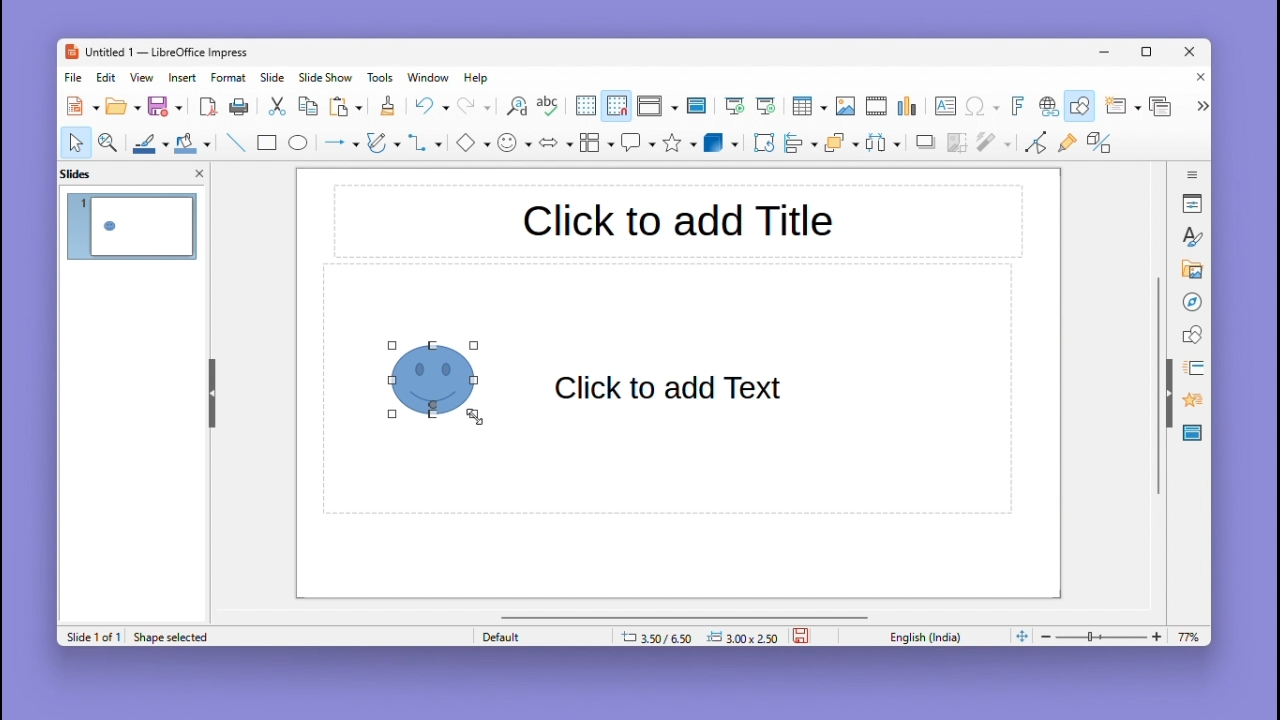  I want to click on paste, so click(347, 107).